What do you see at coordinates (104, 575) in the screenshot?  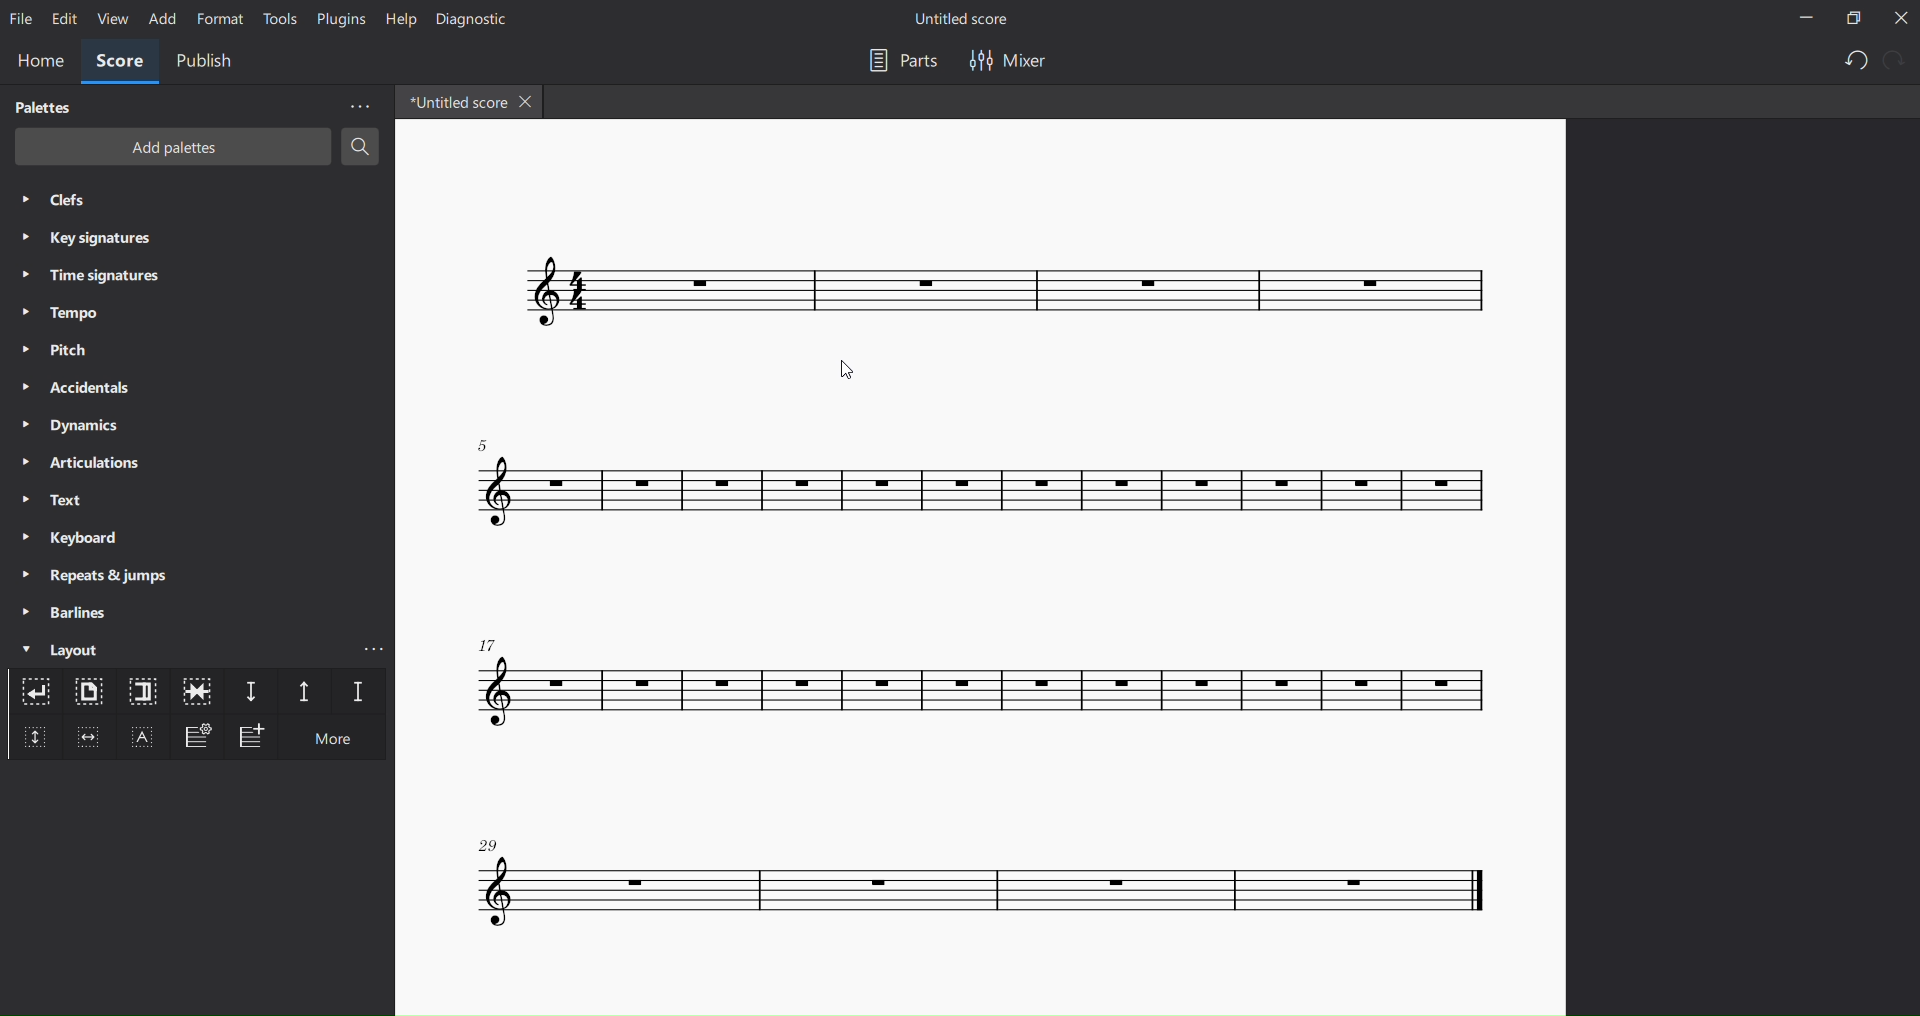 I see `repeats and jumps` at bounding box center [104, 575].